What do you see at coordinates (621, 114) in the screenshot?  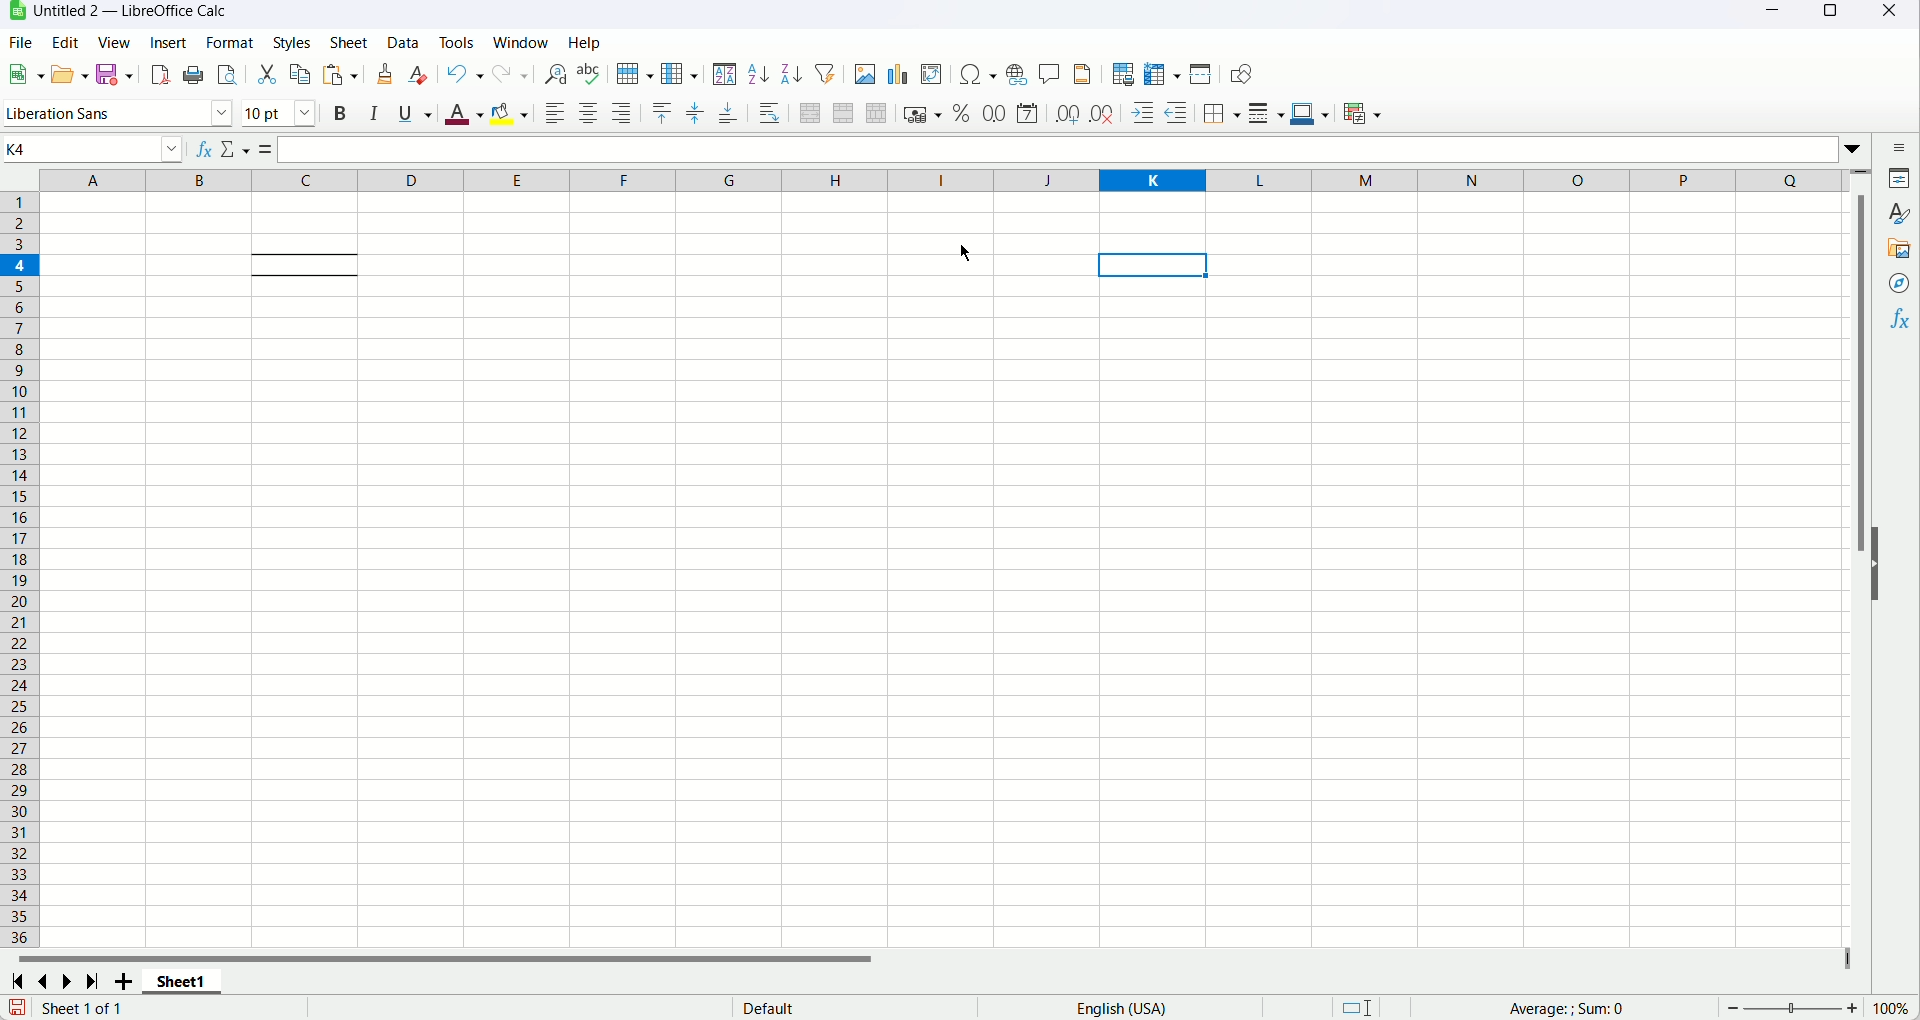 I see `Align right` at bounding box center [621, 114].